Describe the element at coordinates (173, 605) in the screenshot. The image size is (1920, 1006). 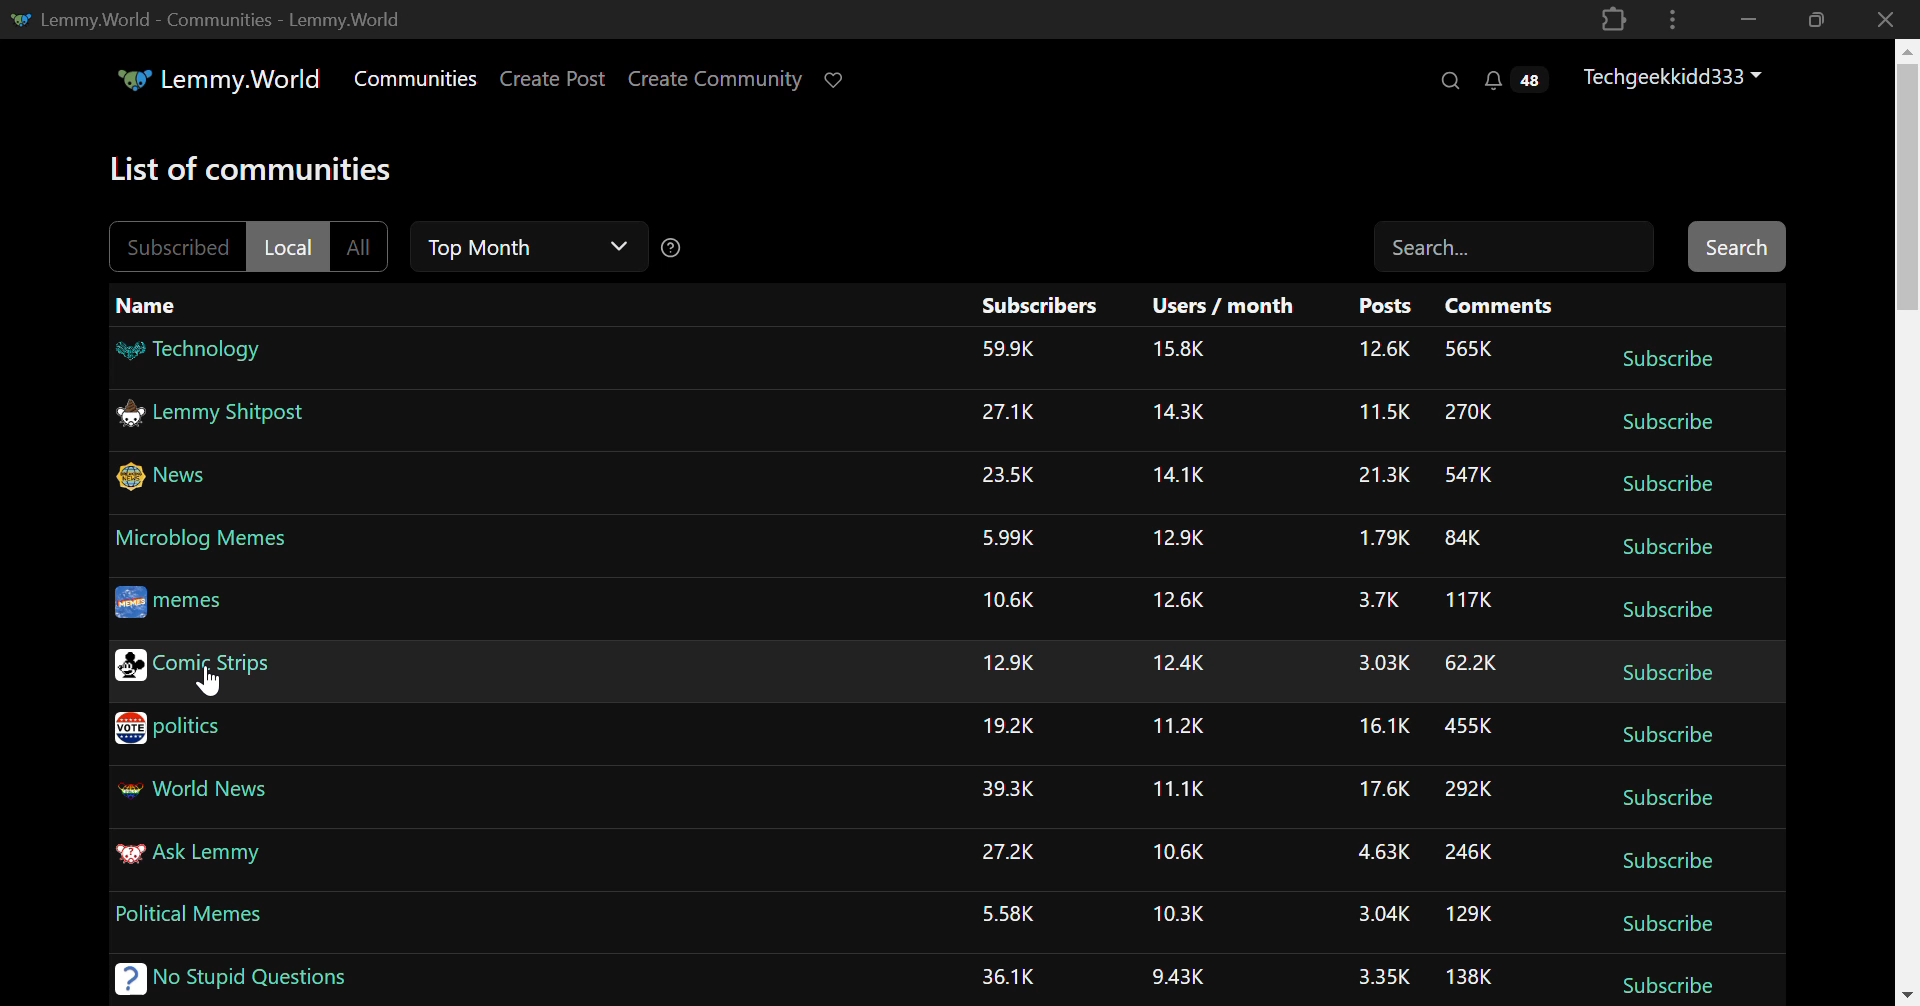
I see `memes` at that location.